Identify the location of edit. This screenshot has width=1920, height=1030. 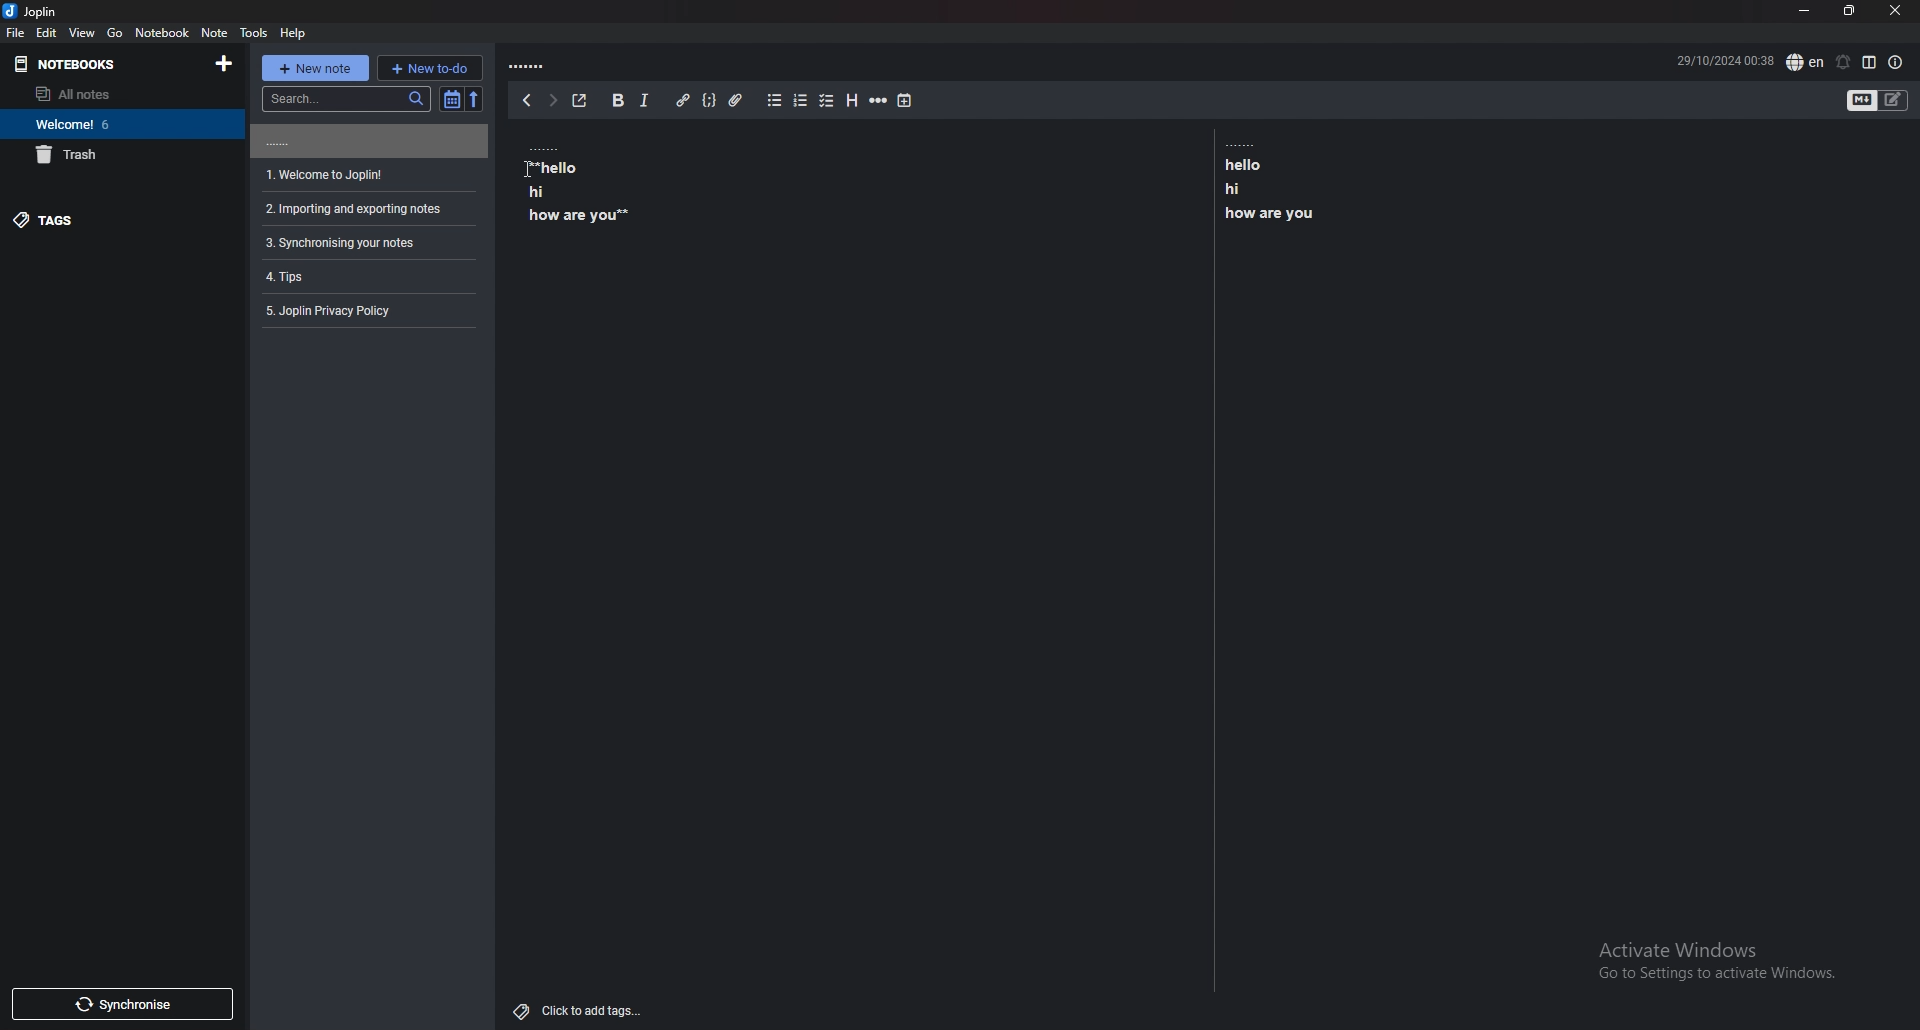
(48, 32).